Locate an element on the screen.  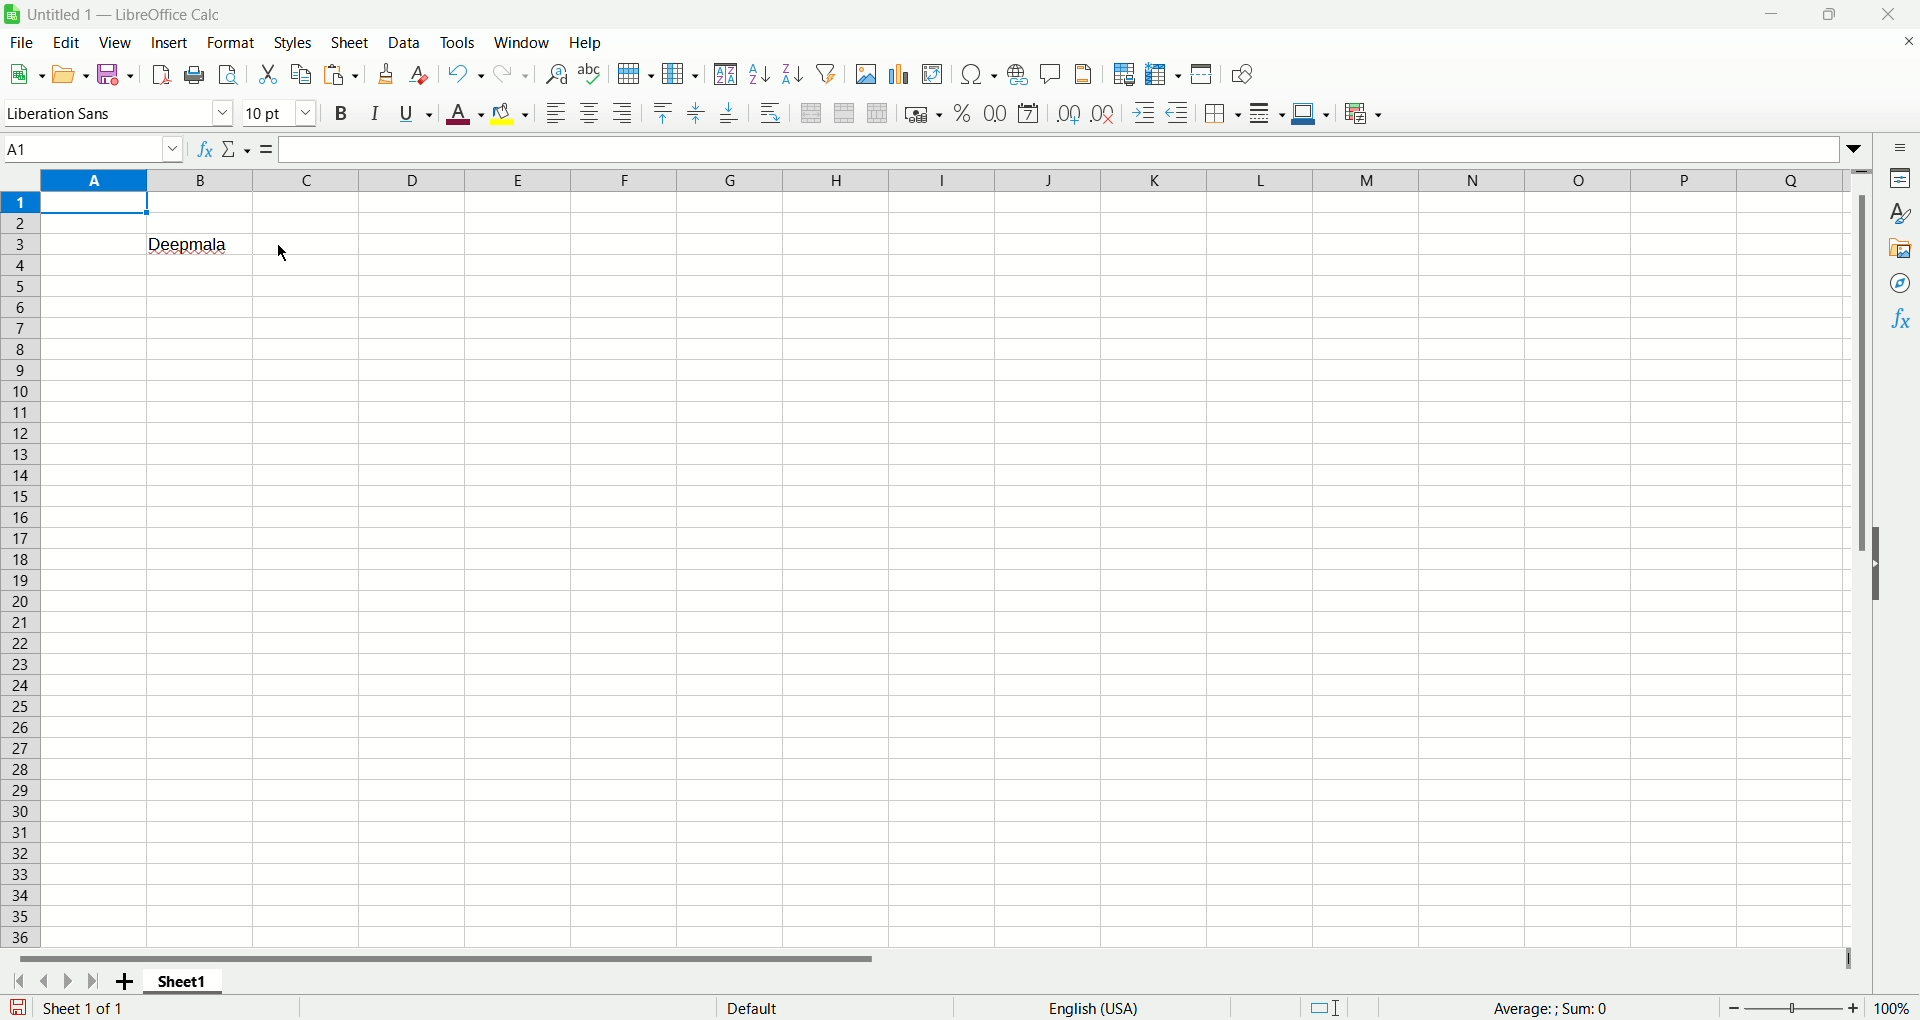
New is located at coordinates (25, 72).